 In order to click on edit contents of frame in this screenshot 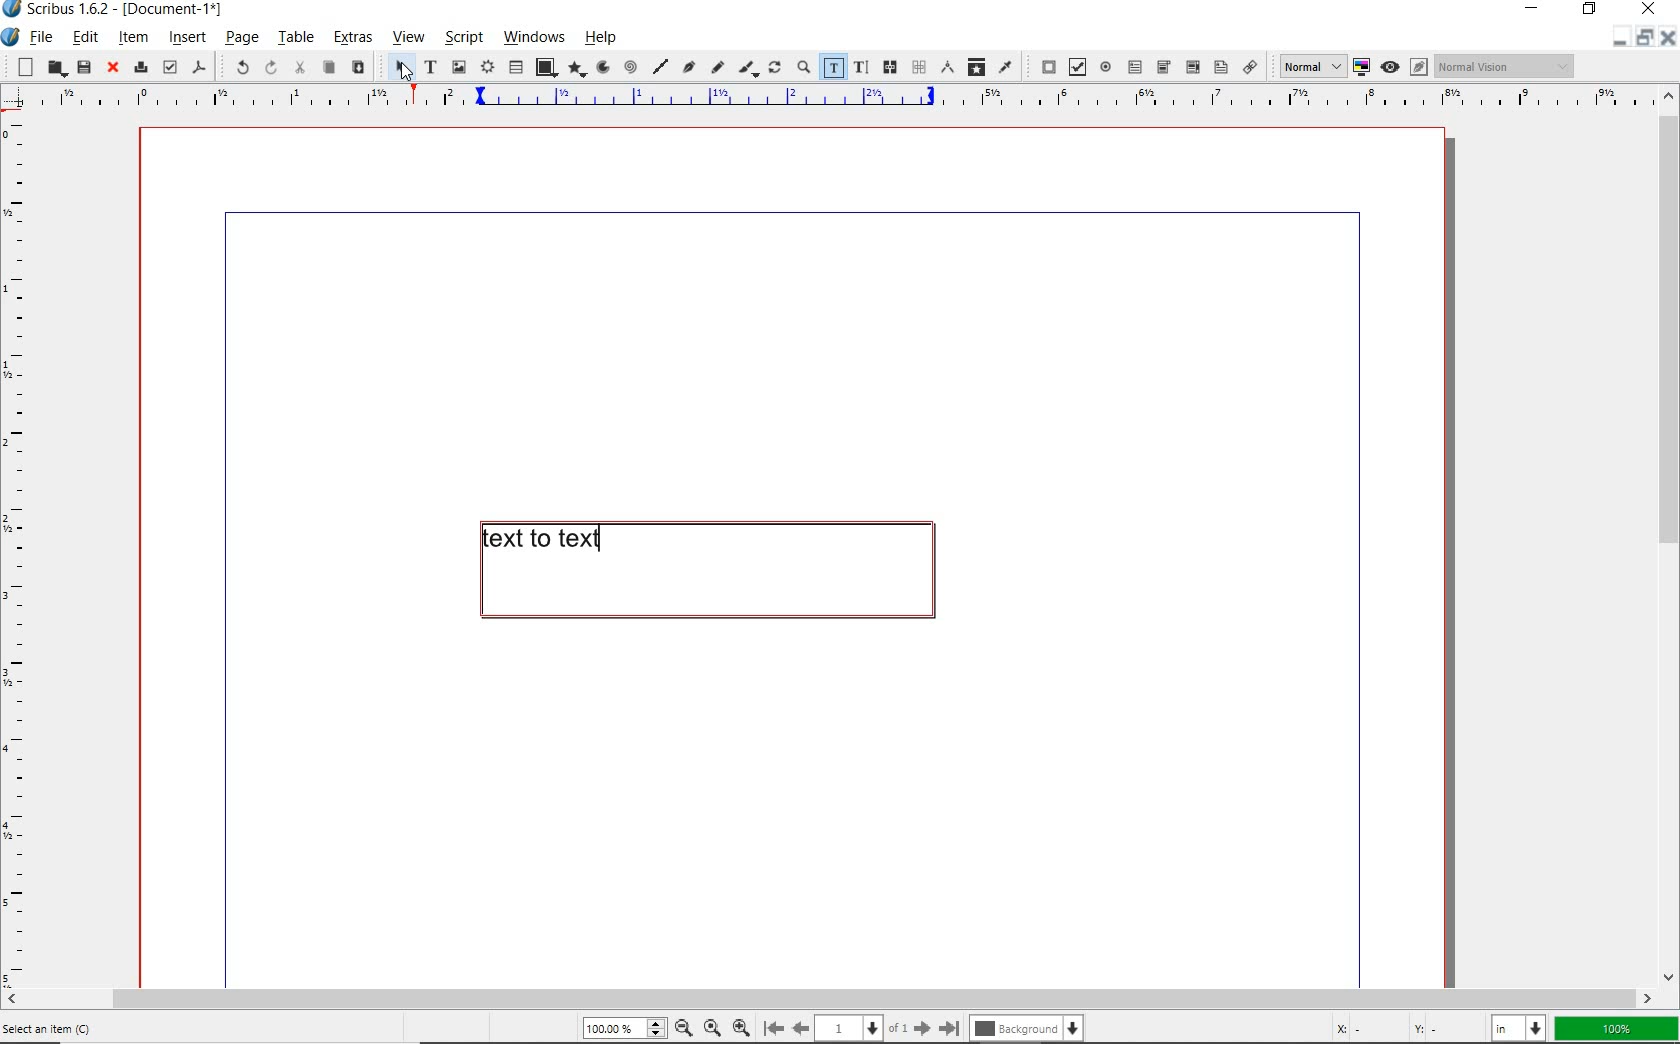, I will do `click(833, 68)`.